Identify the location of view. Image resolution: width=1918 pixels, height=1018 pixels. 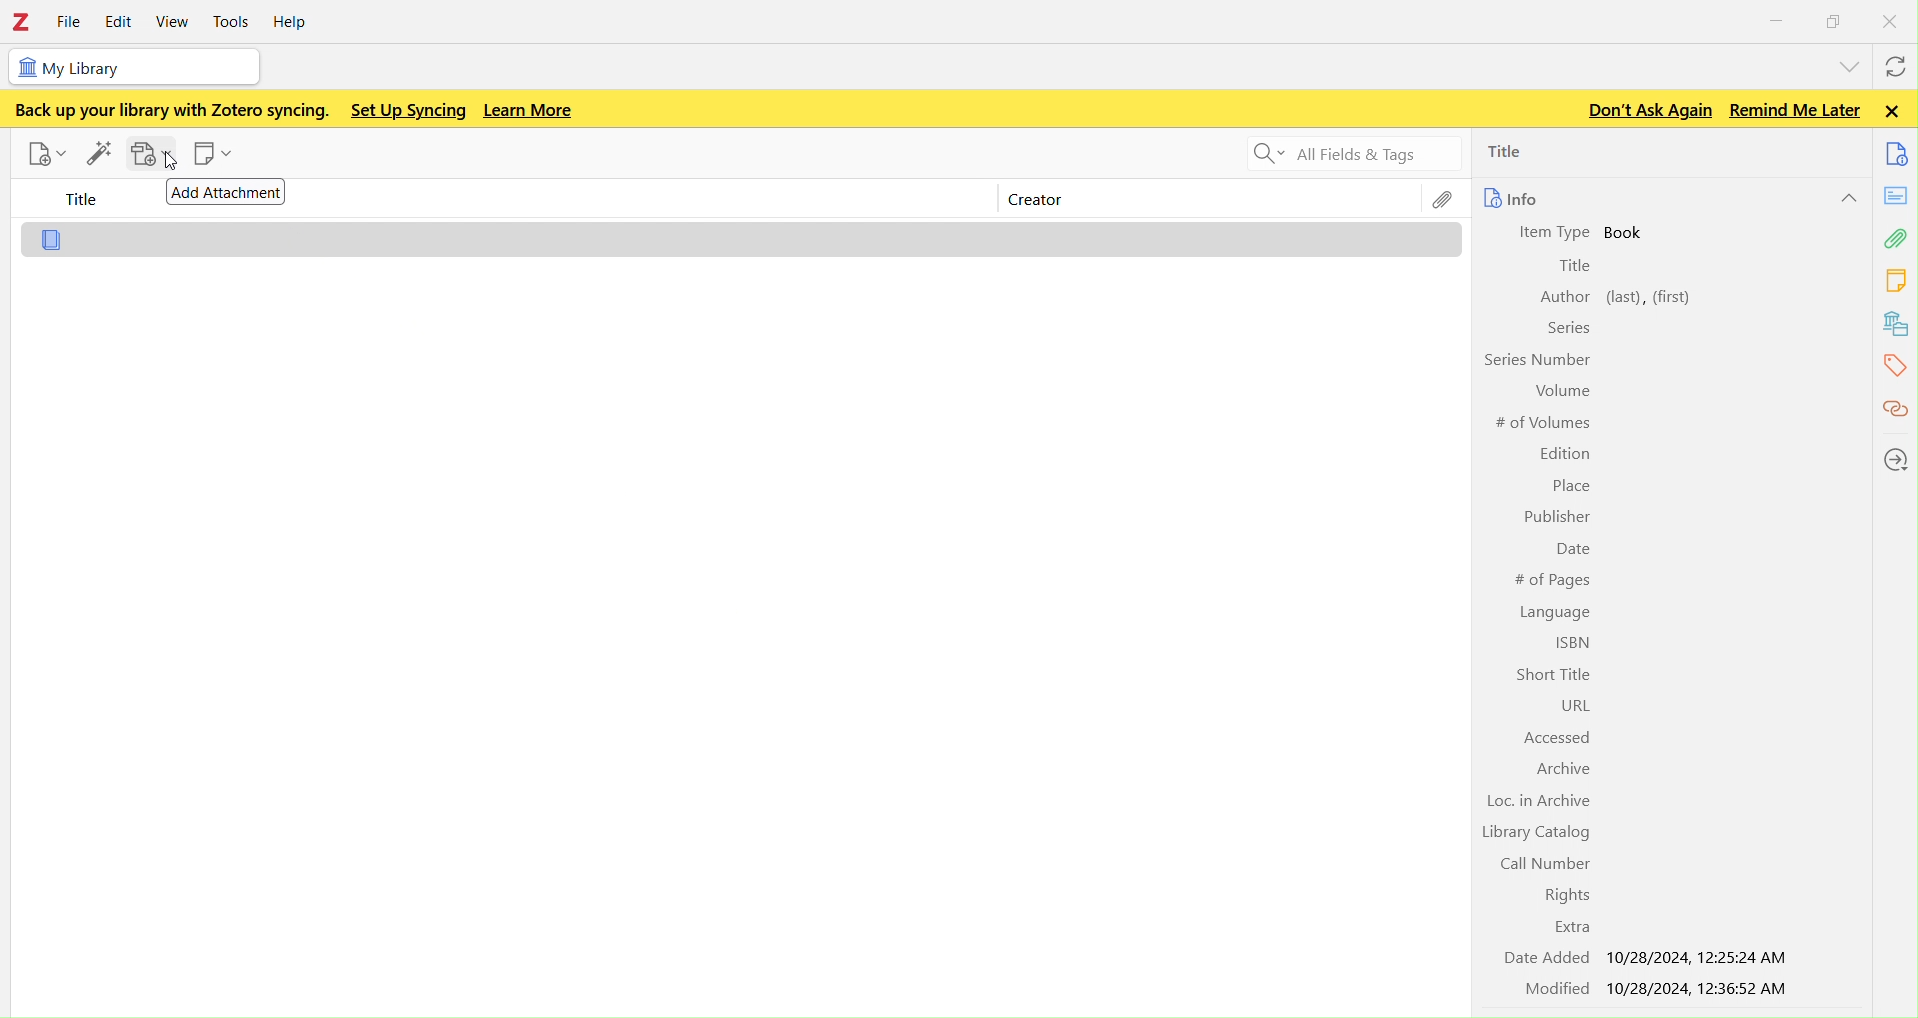
(177, 21).